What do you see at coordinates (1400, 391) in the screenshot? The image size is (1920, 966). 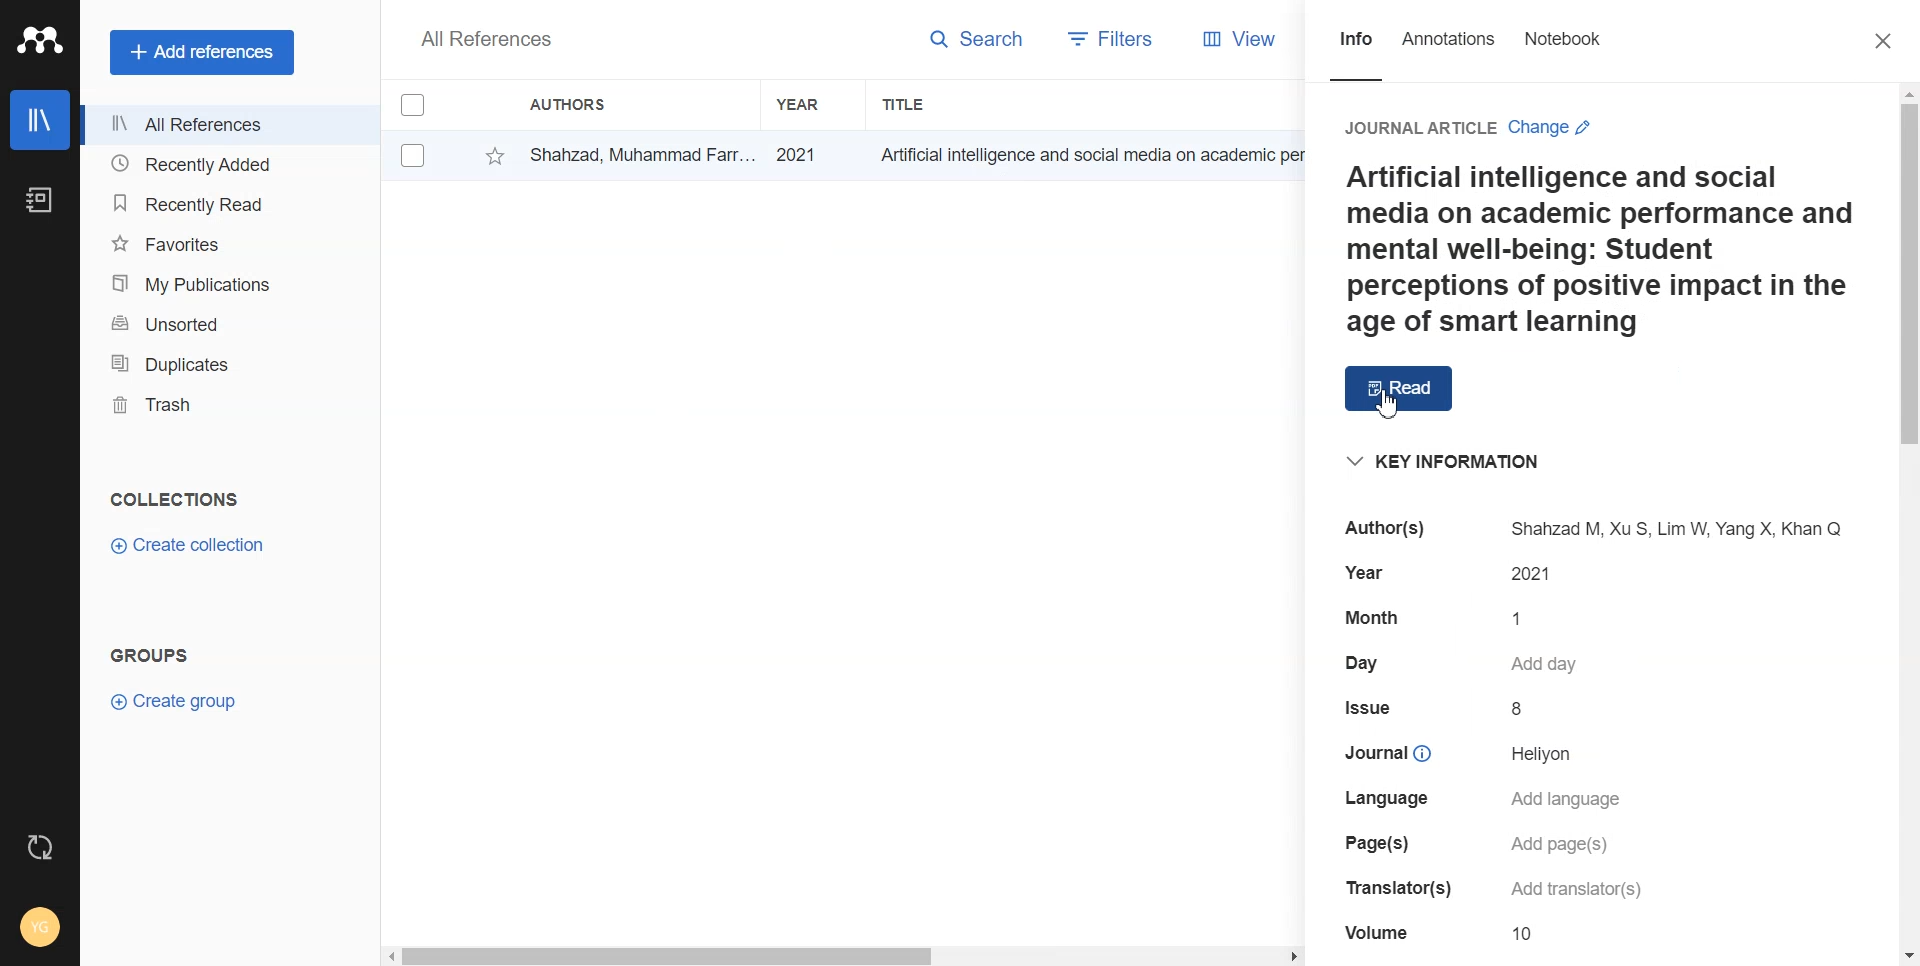 I see `Read` at bounding box center [1400, 391].